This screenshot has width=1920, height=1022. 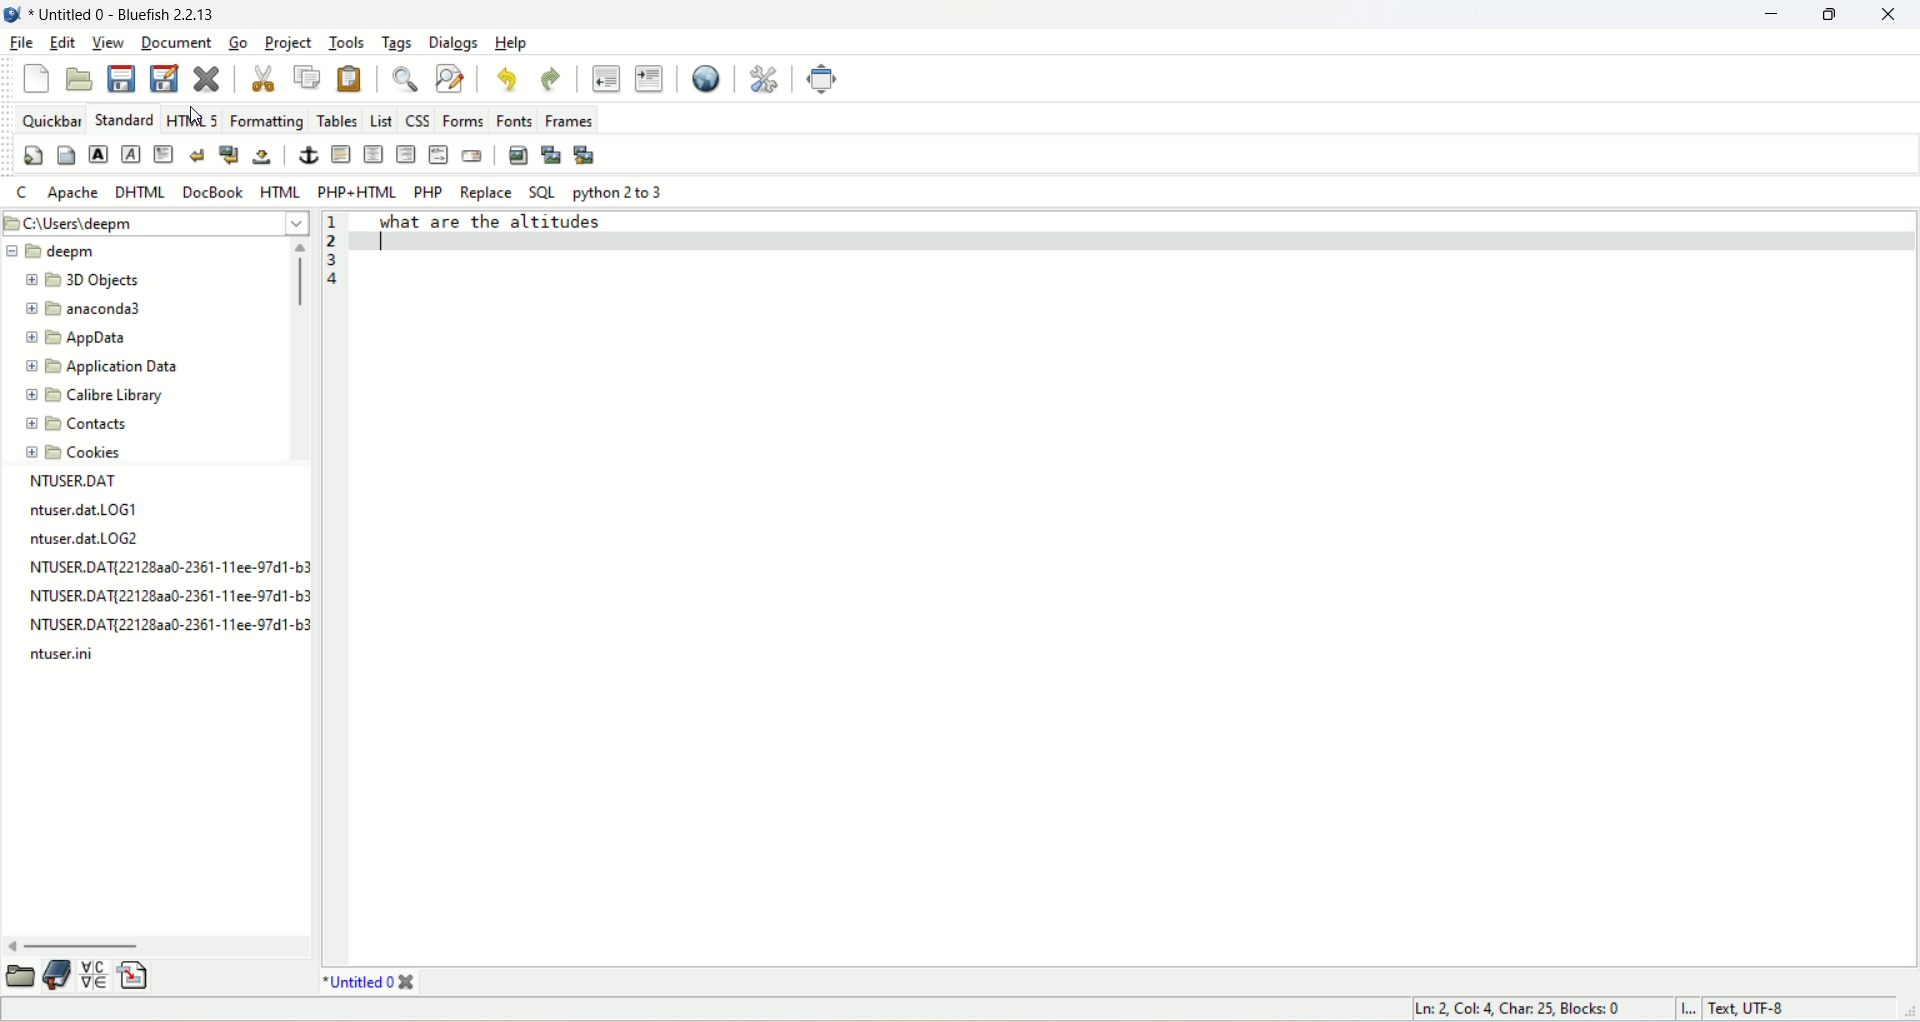 What do you see at coordinates (648, 79) in the screenshot?
I see `indent` at bounding box center [648, 79].